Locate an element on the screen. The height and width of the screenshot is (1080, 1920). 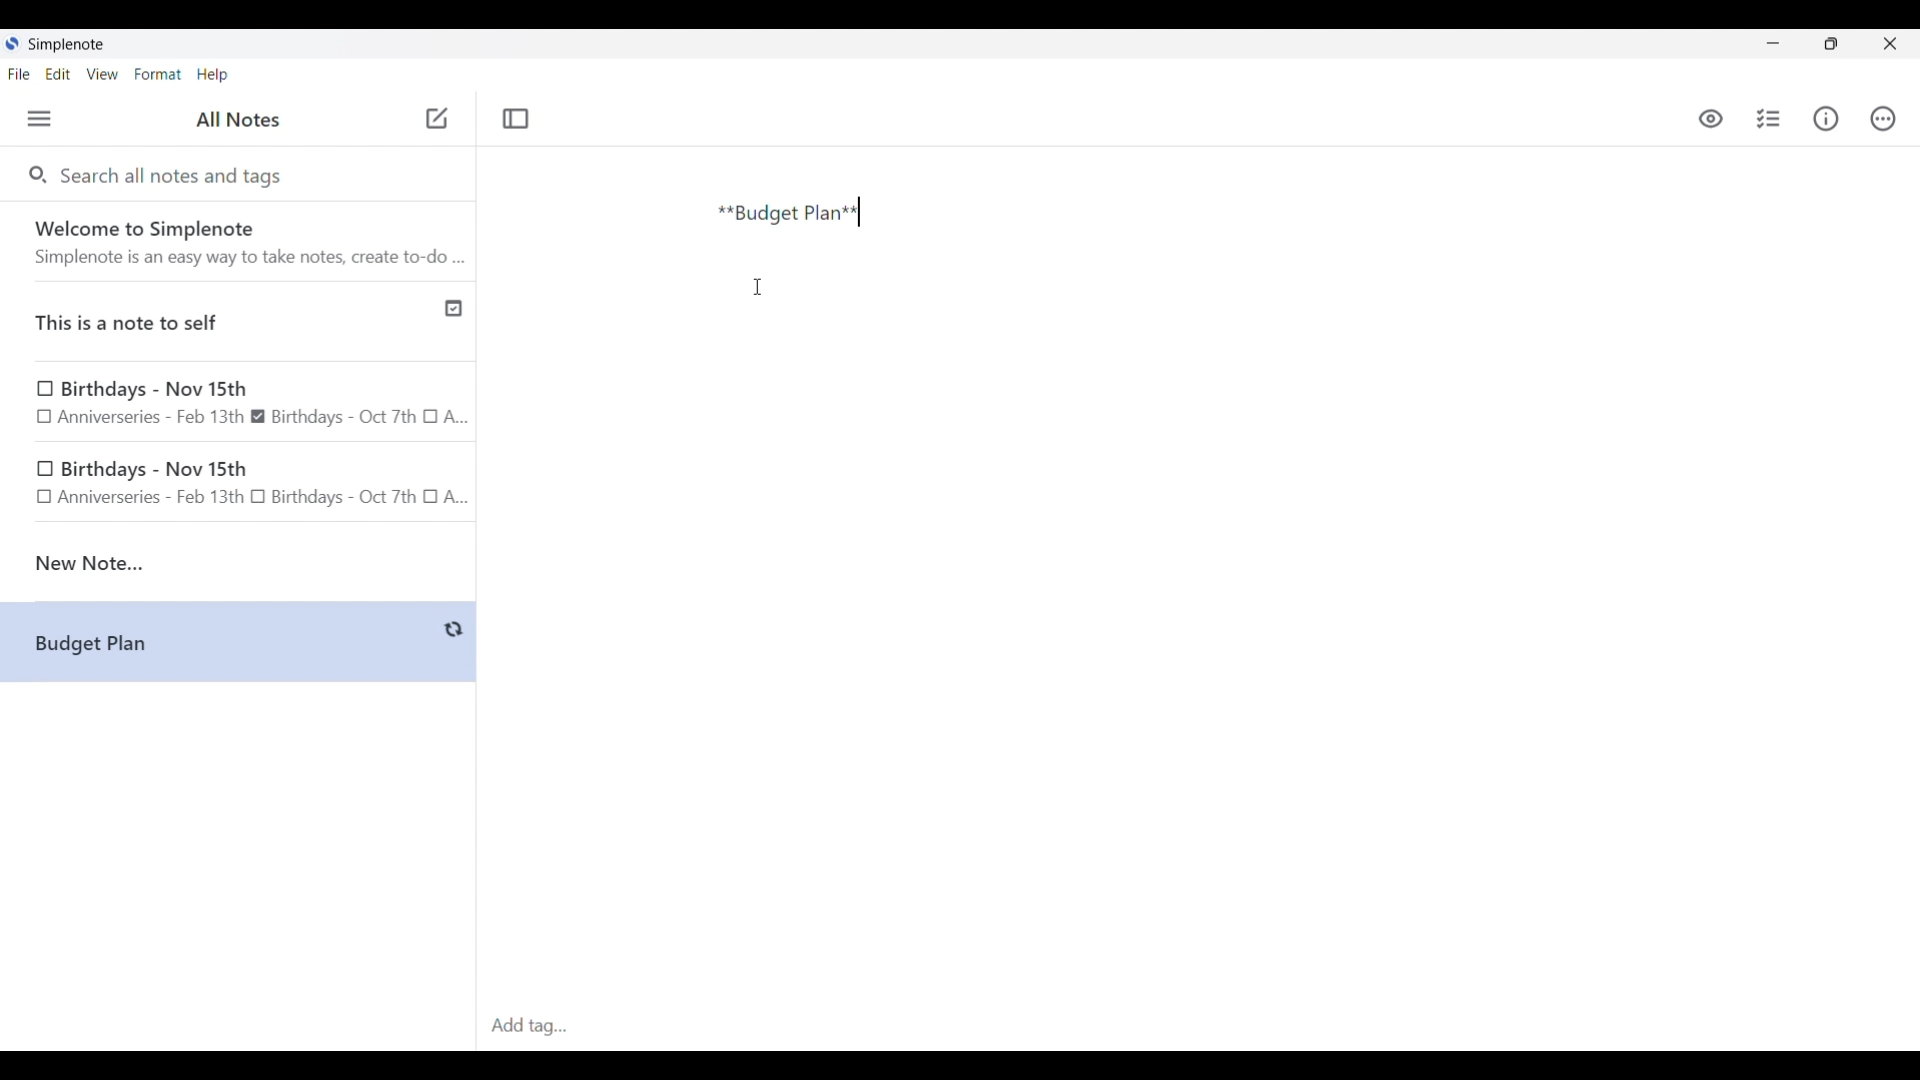
Close interface is located at coordinates (1890, 43).